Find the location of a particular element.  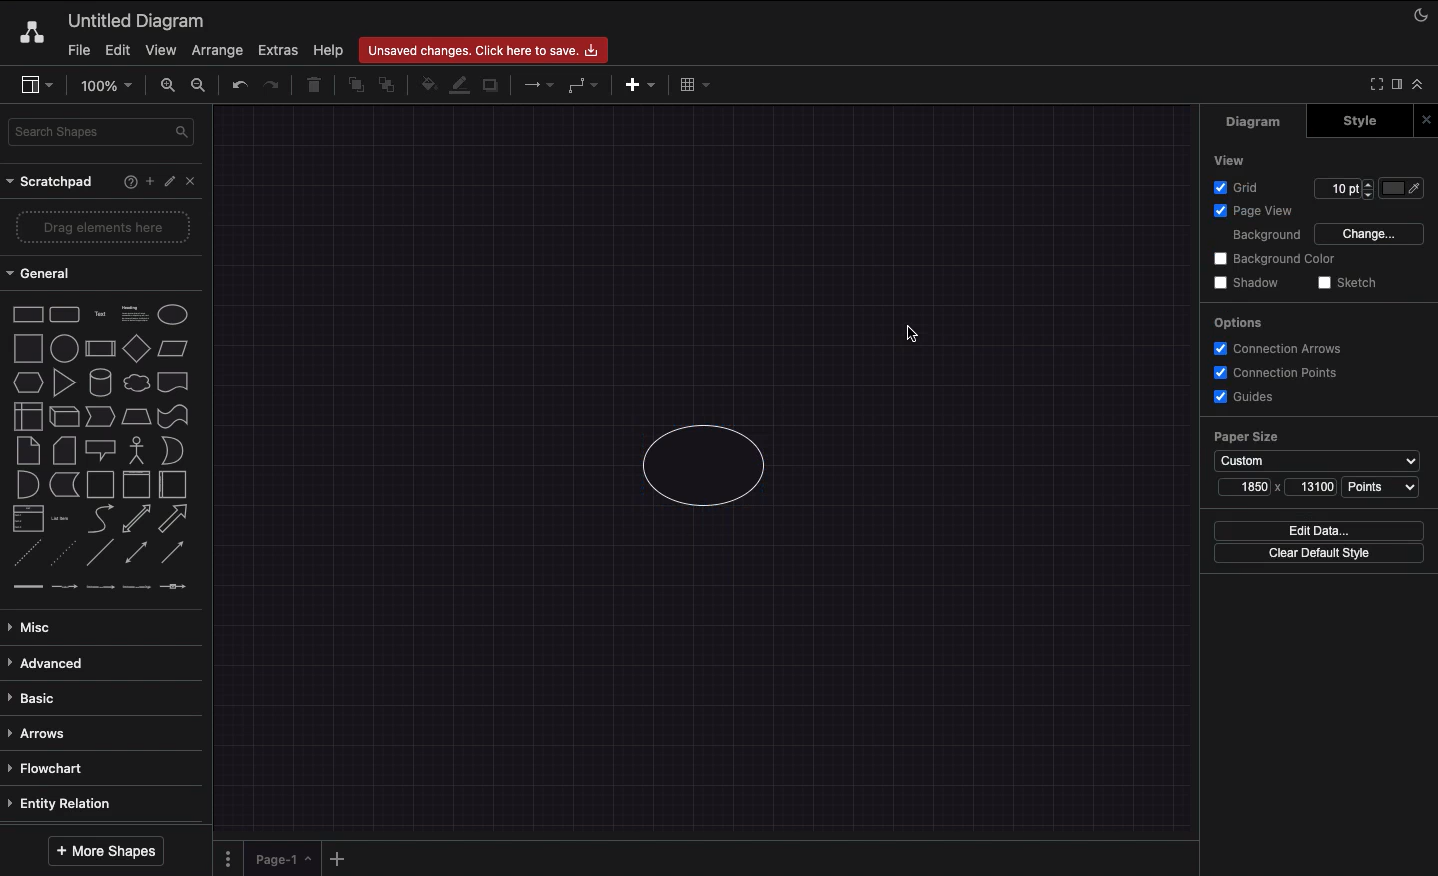

Zoom in is located at coordinates (167, 86).